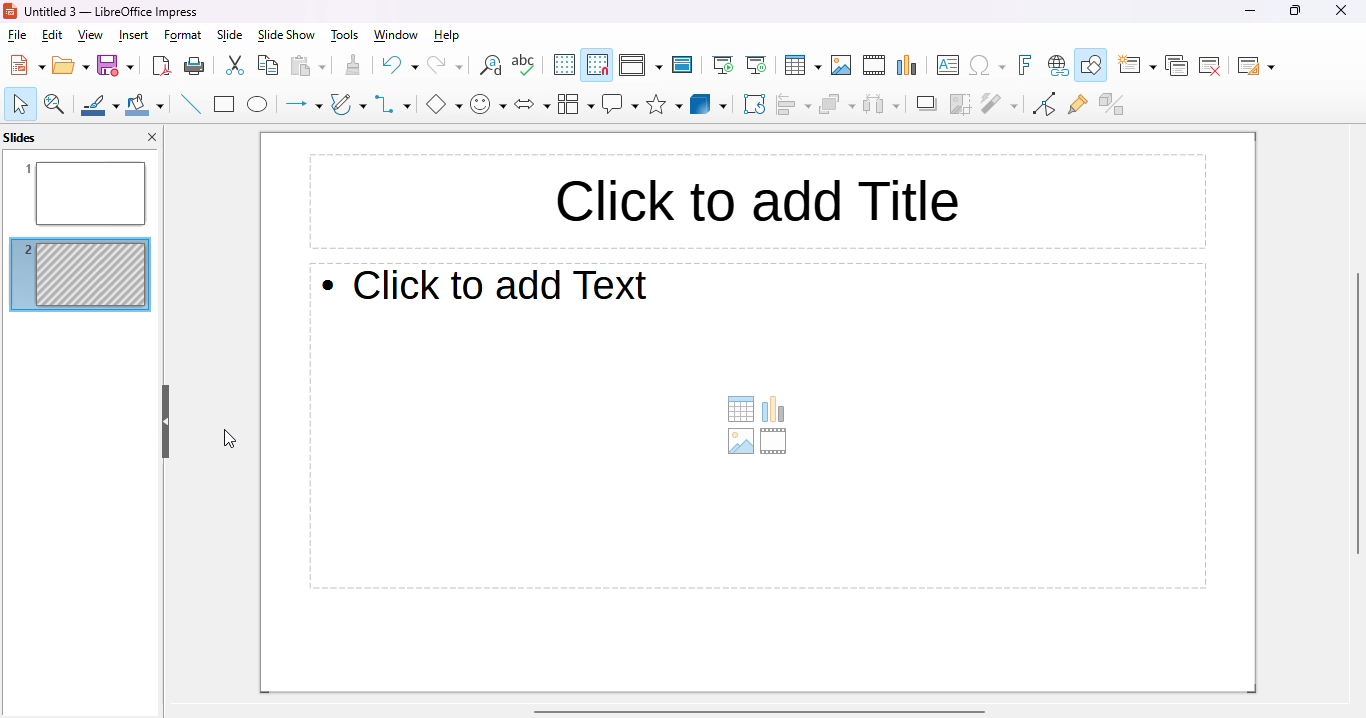 The width and height of the screenshot is (1366, 718). Describe the element at coordinates (1250, 10) in the screenshot. I see `minimize` at that location.